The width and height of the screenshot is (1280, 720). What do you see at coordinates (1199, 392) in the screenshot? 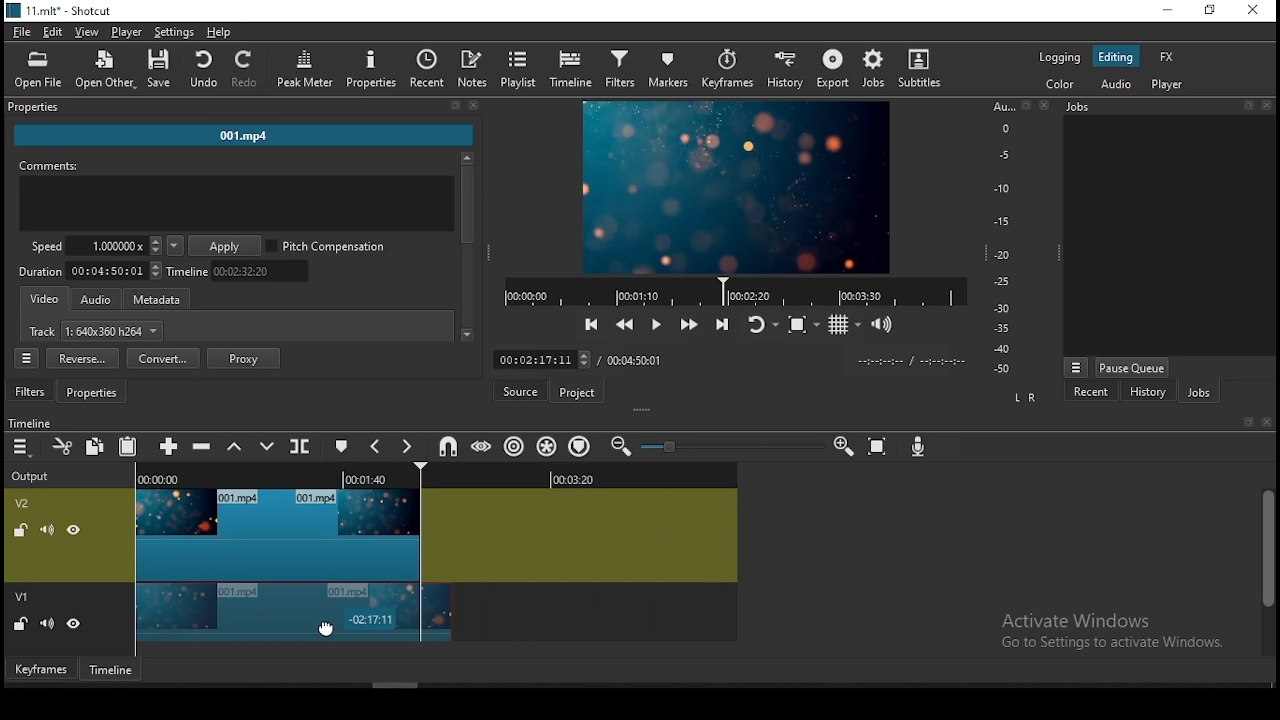
I see `jobs` at bounding box center [1199, 392].